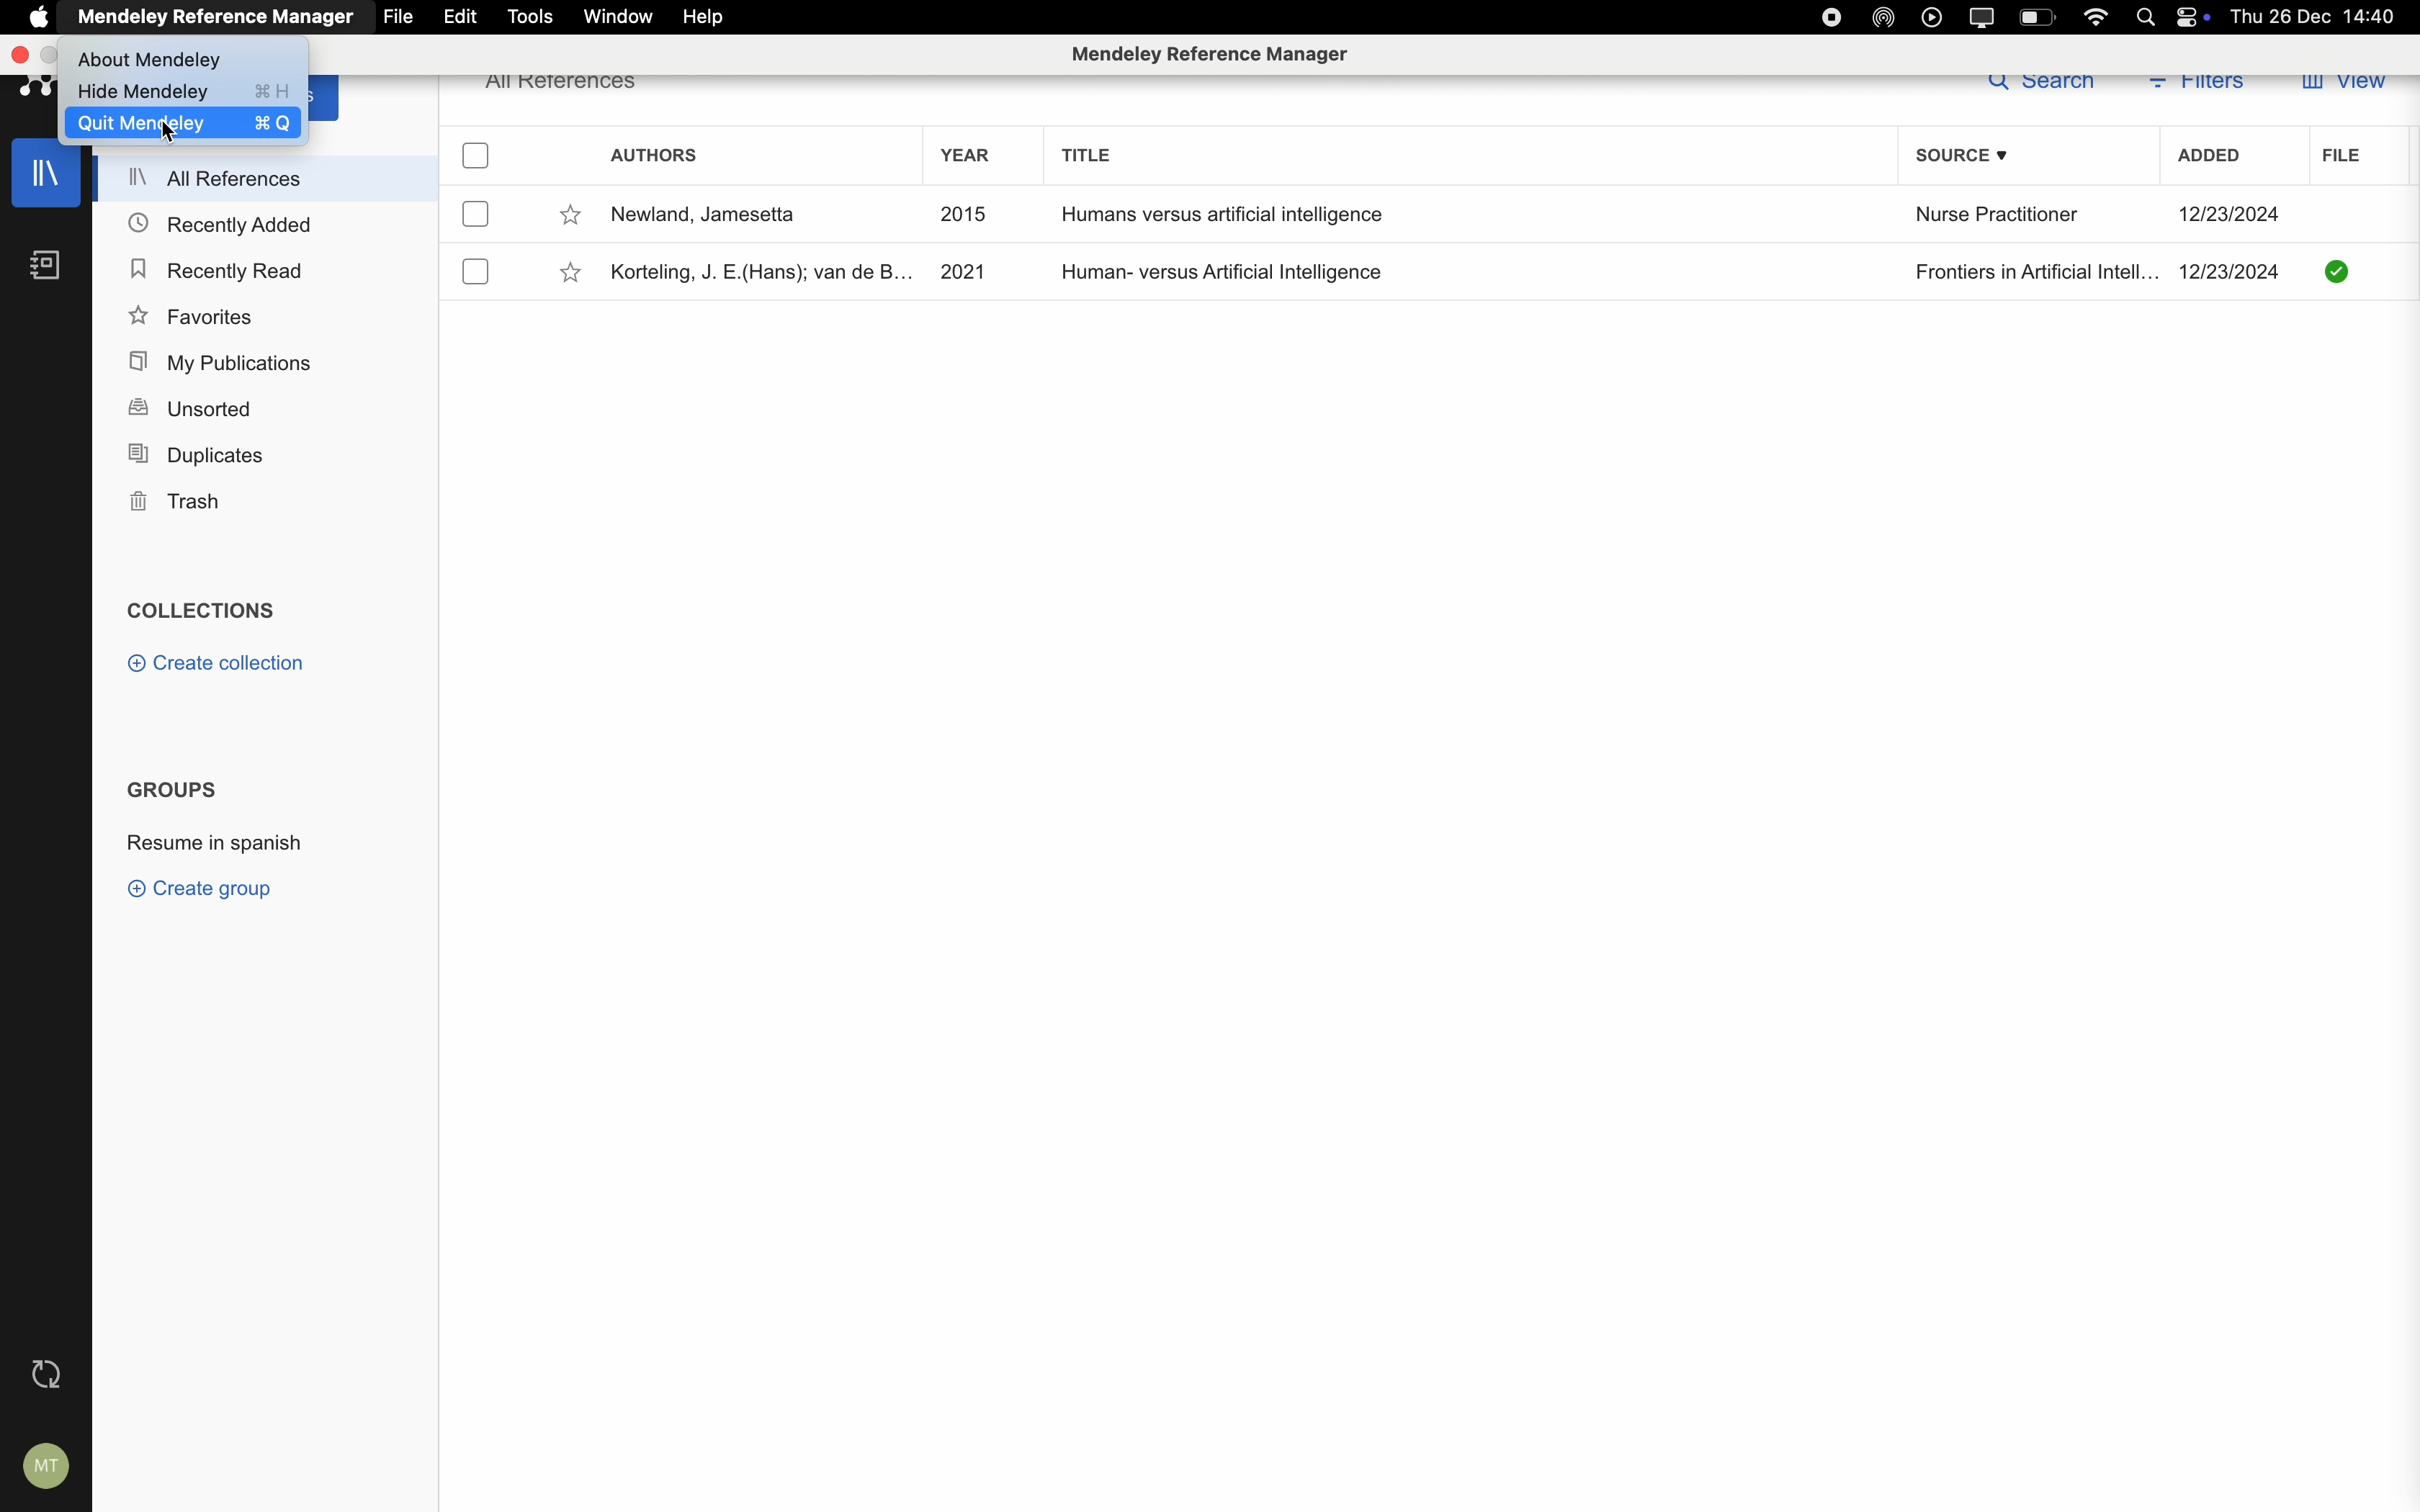 This screenshot has width=2420, height=1512. What do you see at coordinates (49, 1469) in the screenshot?
I see `account settings` at bounding box center [49, 1469].